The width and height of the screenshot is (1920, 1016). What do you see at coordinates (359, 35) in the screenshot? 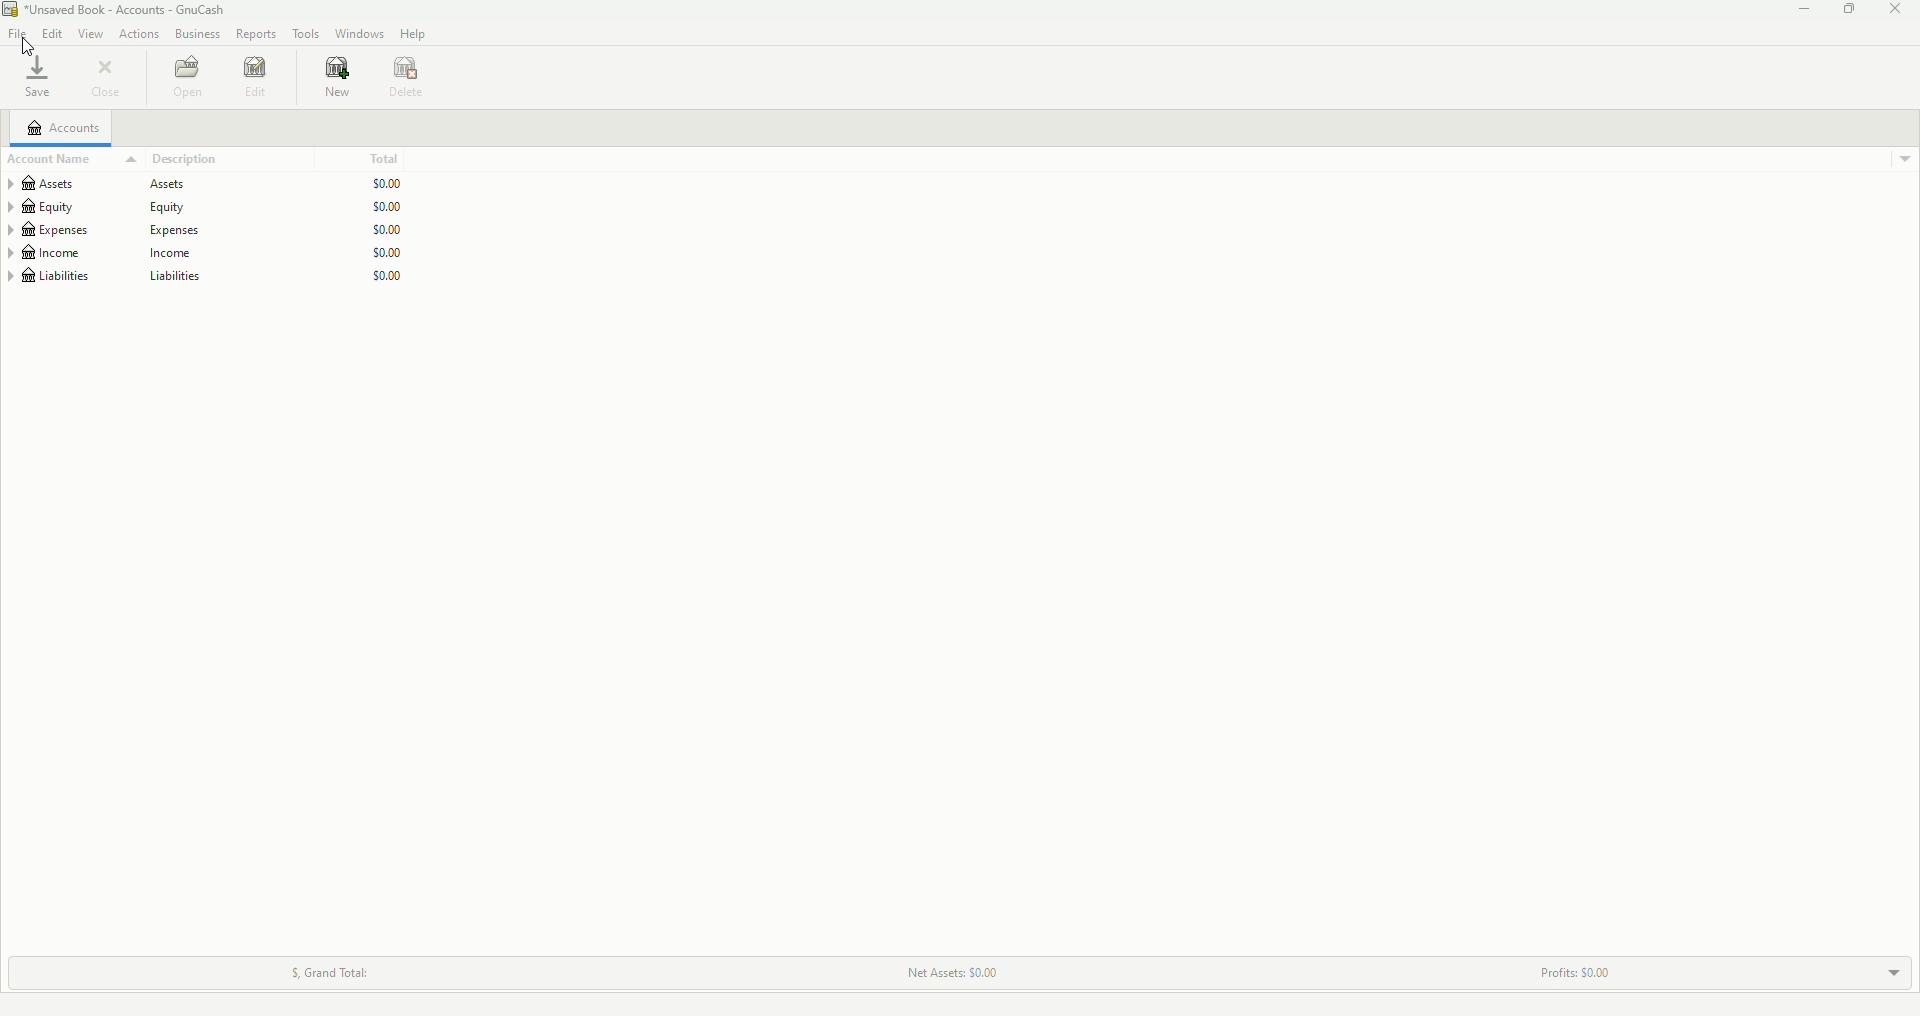
I see `Windows` at bounding box center [359, 35].